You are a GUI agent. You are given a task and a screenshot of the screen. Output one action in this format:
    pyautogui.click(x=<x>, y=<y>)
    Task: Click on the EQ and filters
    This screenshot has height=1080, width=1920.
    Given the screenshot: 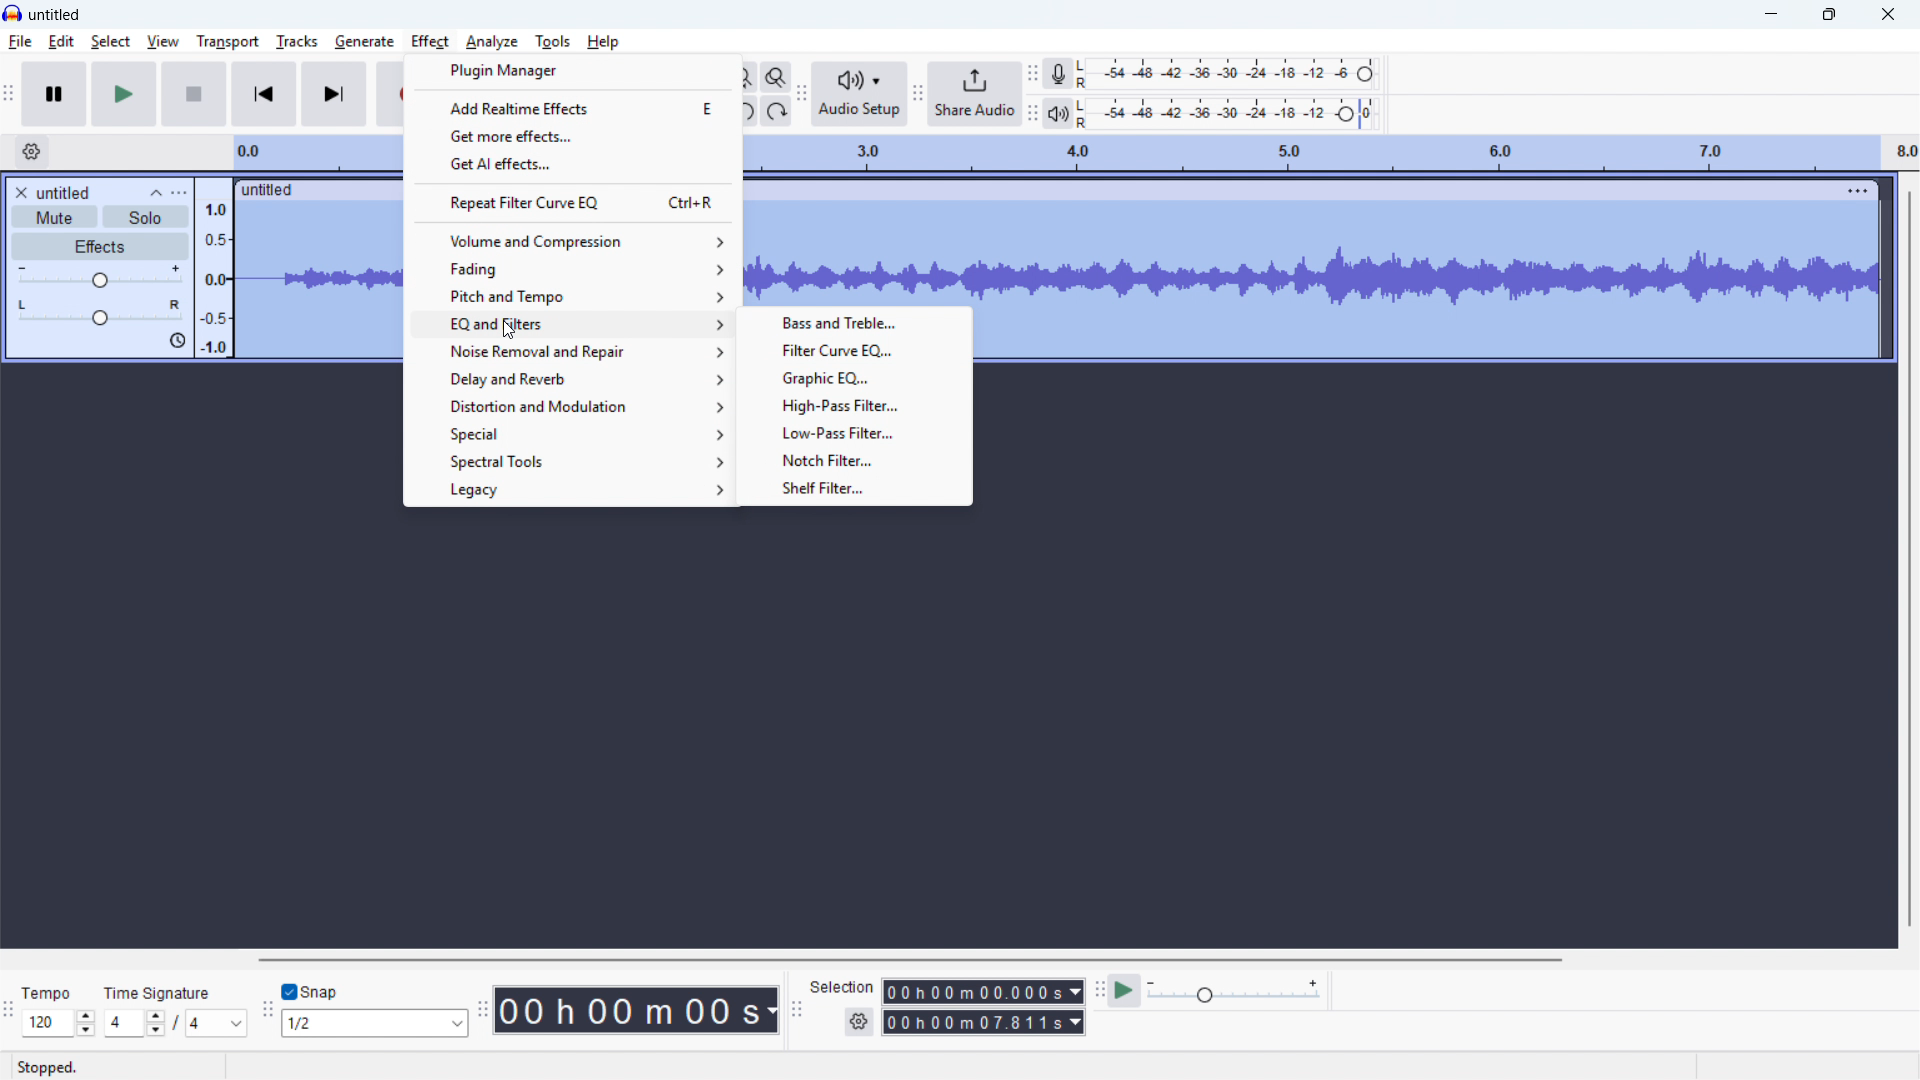 What is the action you would take?
    pyautogui.click(x=570, y=323)
    